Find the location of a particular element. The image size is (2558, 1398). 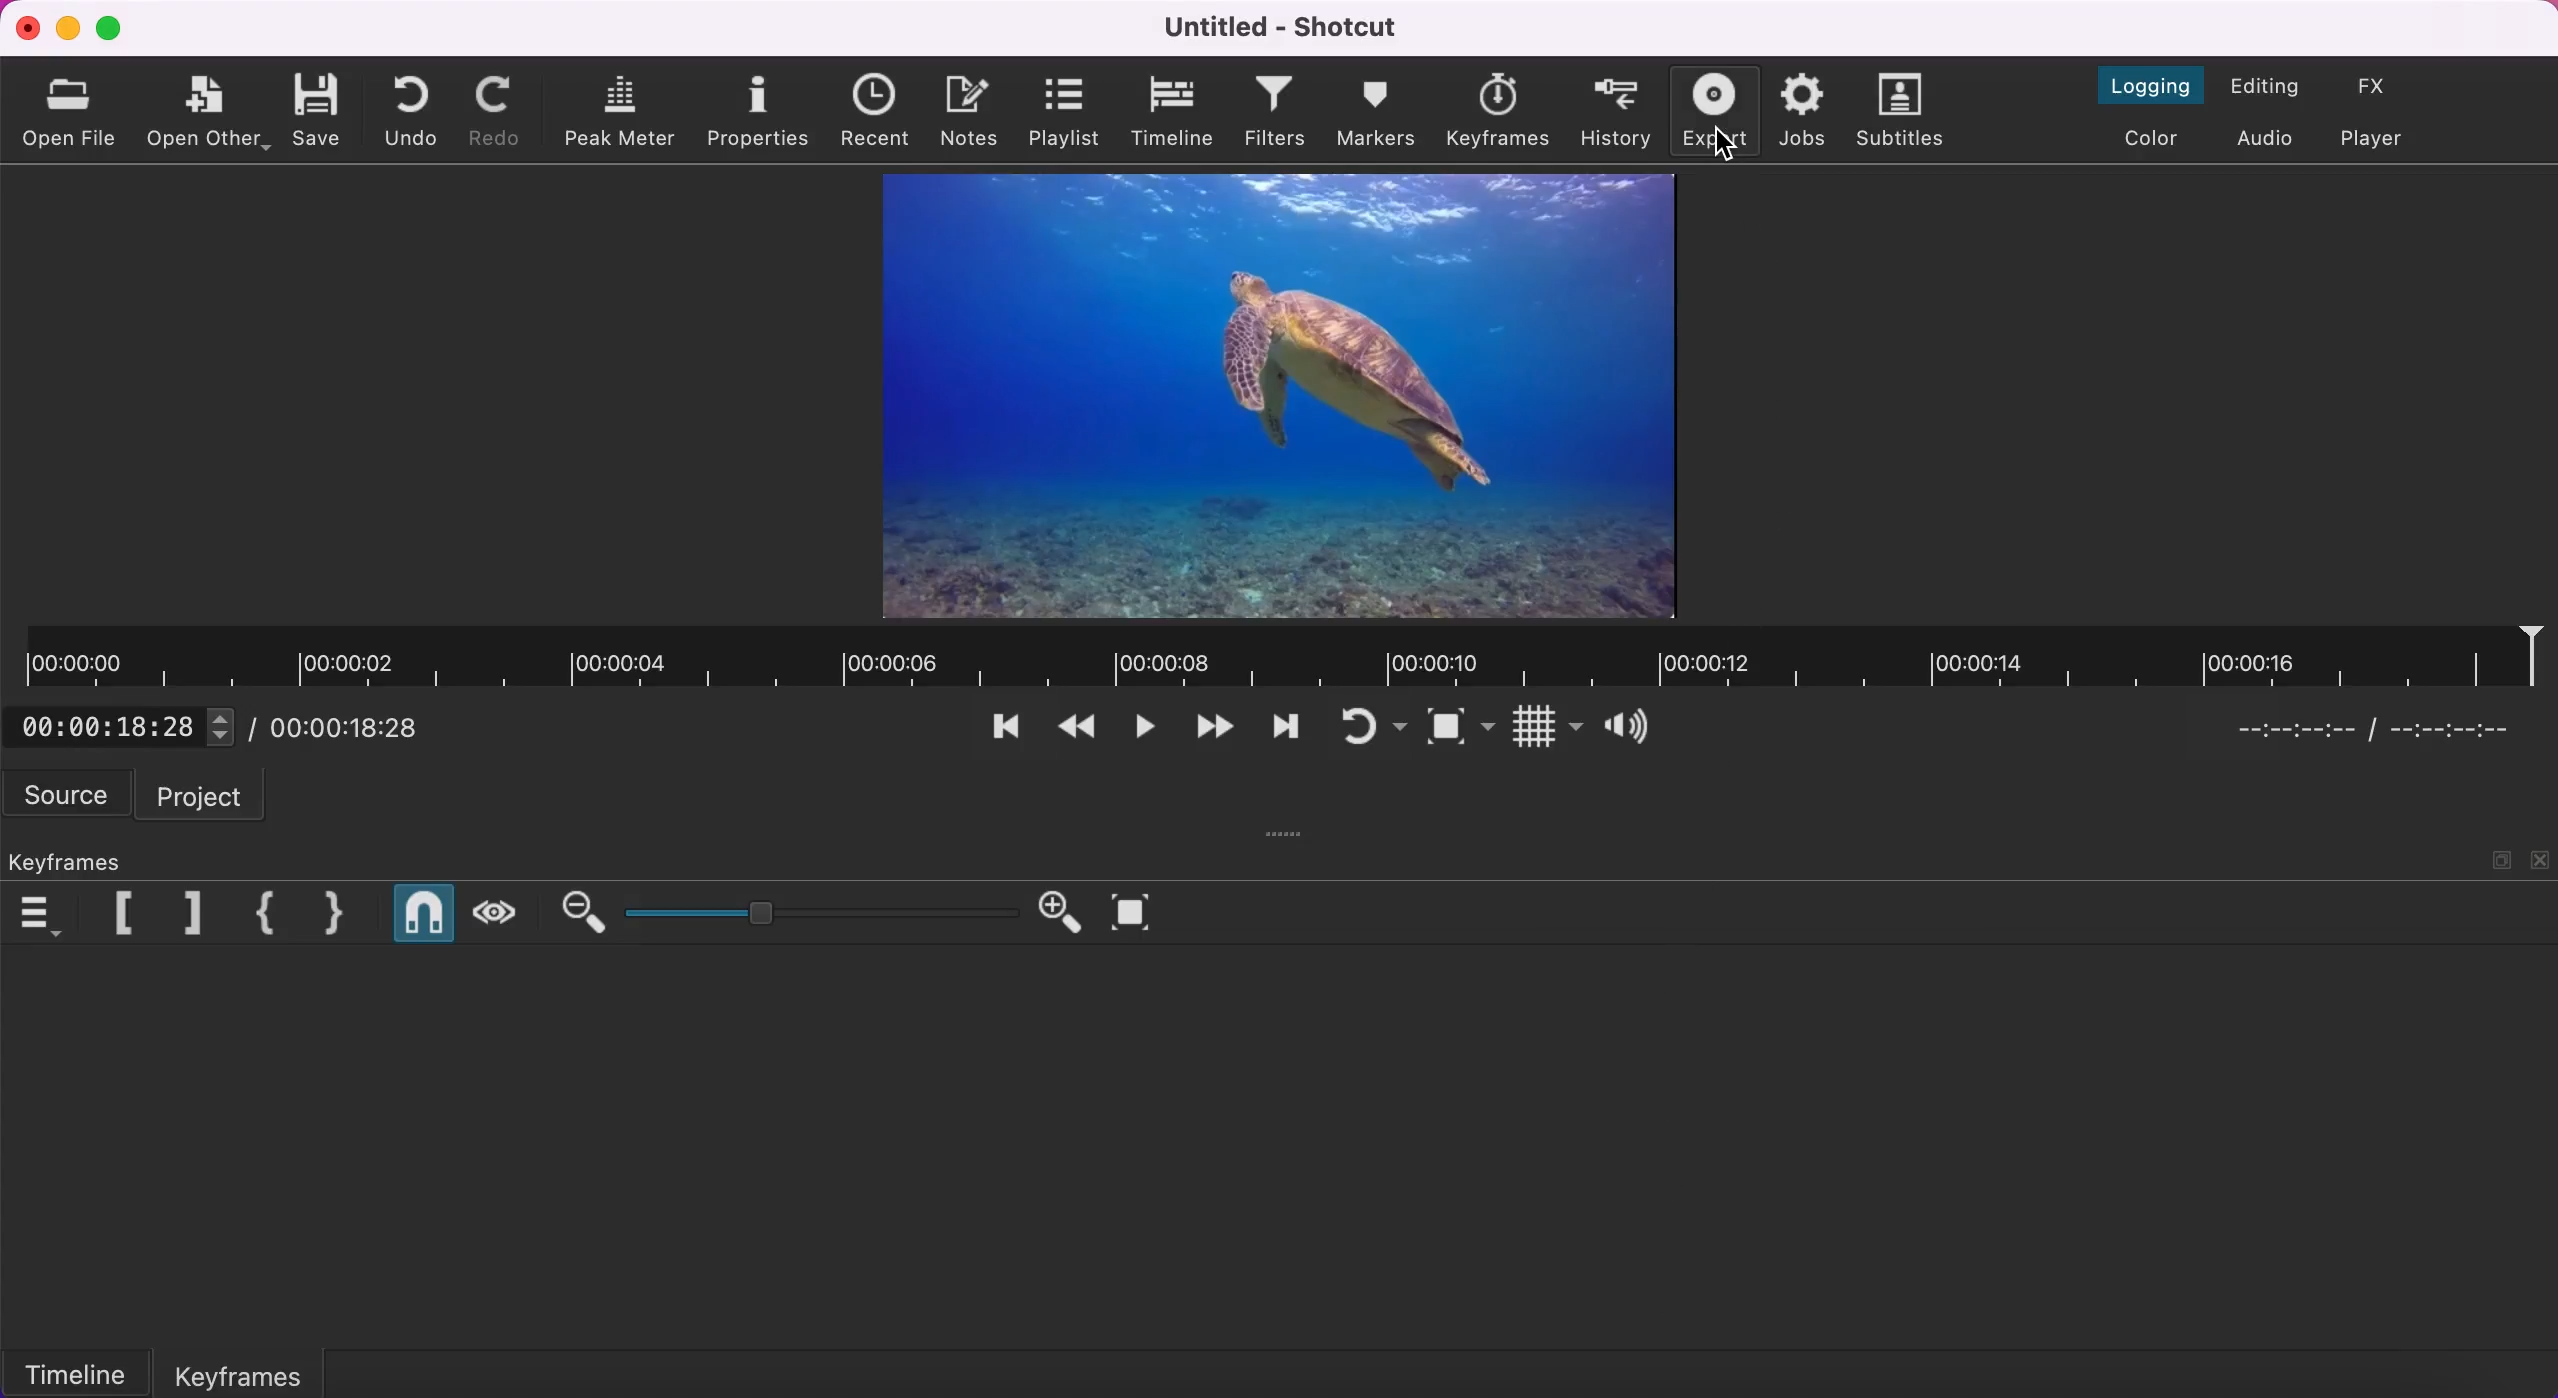

subtitles is located at coordinates (1906, 114).